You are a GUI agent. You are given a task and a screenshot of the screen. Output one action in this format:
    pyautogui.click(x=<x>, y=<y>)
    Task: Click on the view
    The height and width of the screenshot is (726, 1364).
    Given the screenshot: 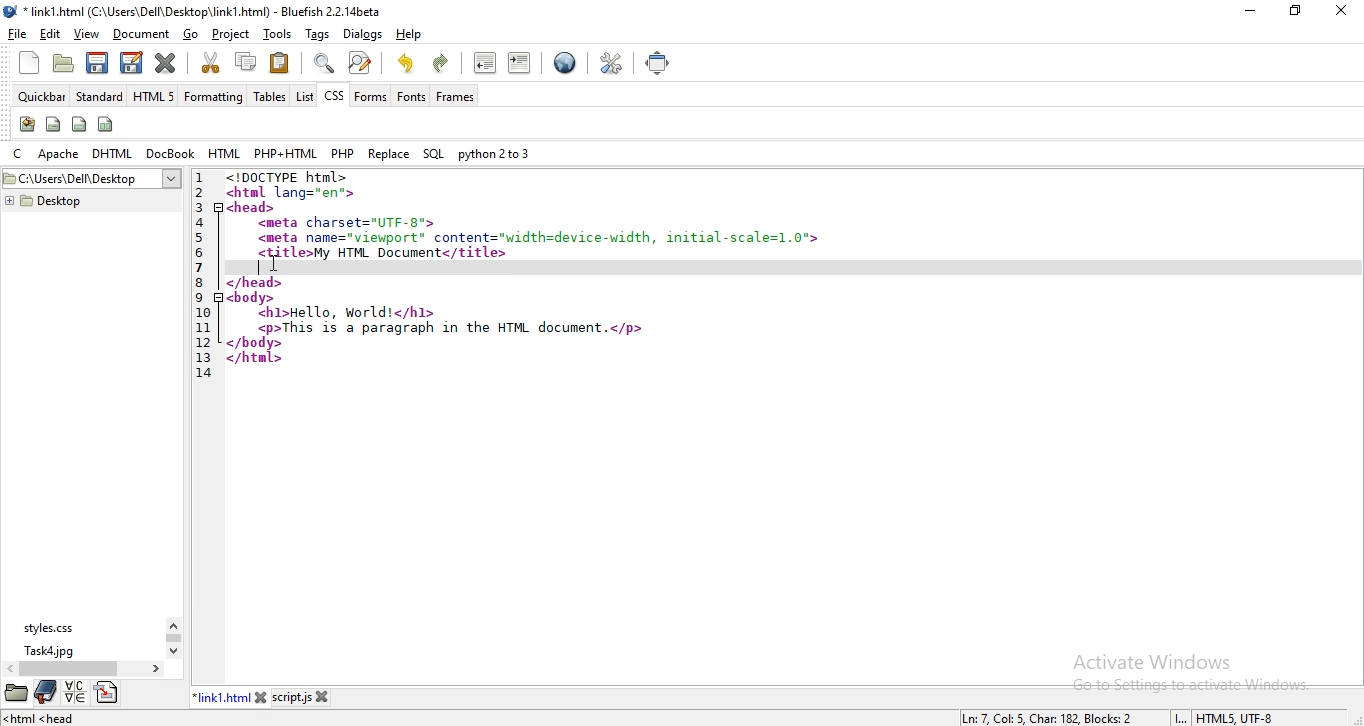 What is the action you would take?
    pyautogui.click(x=85, y=34)
    